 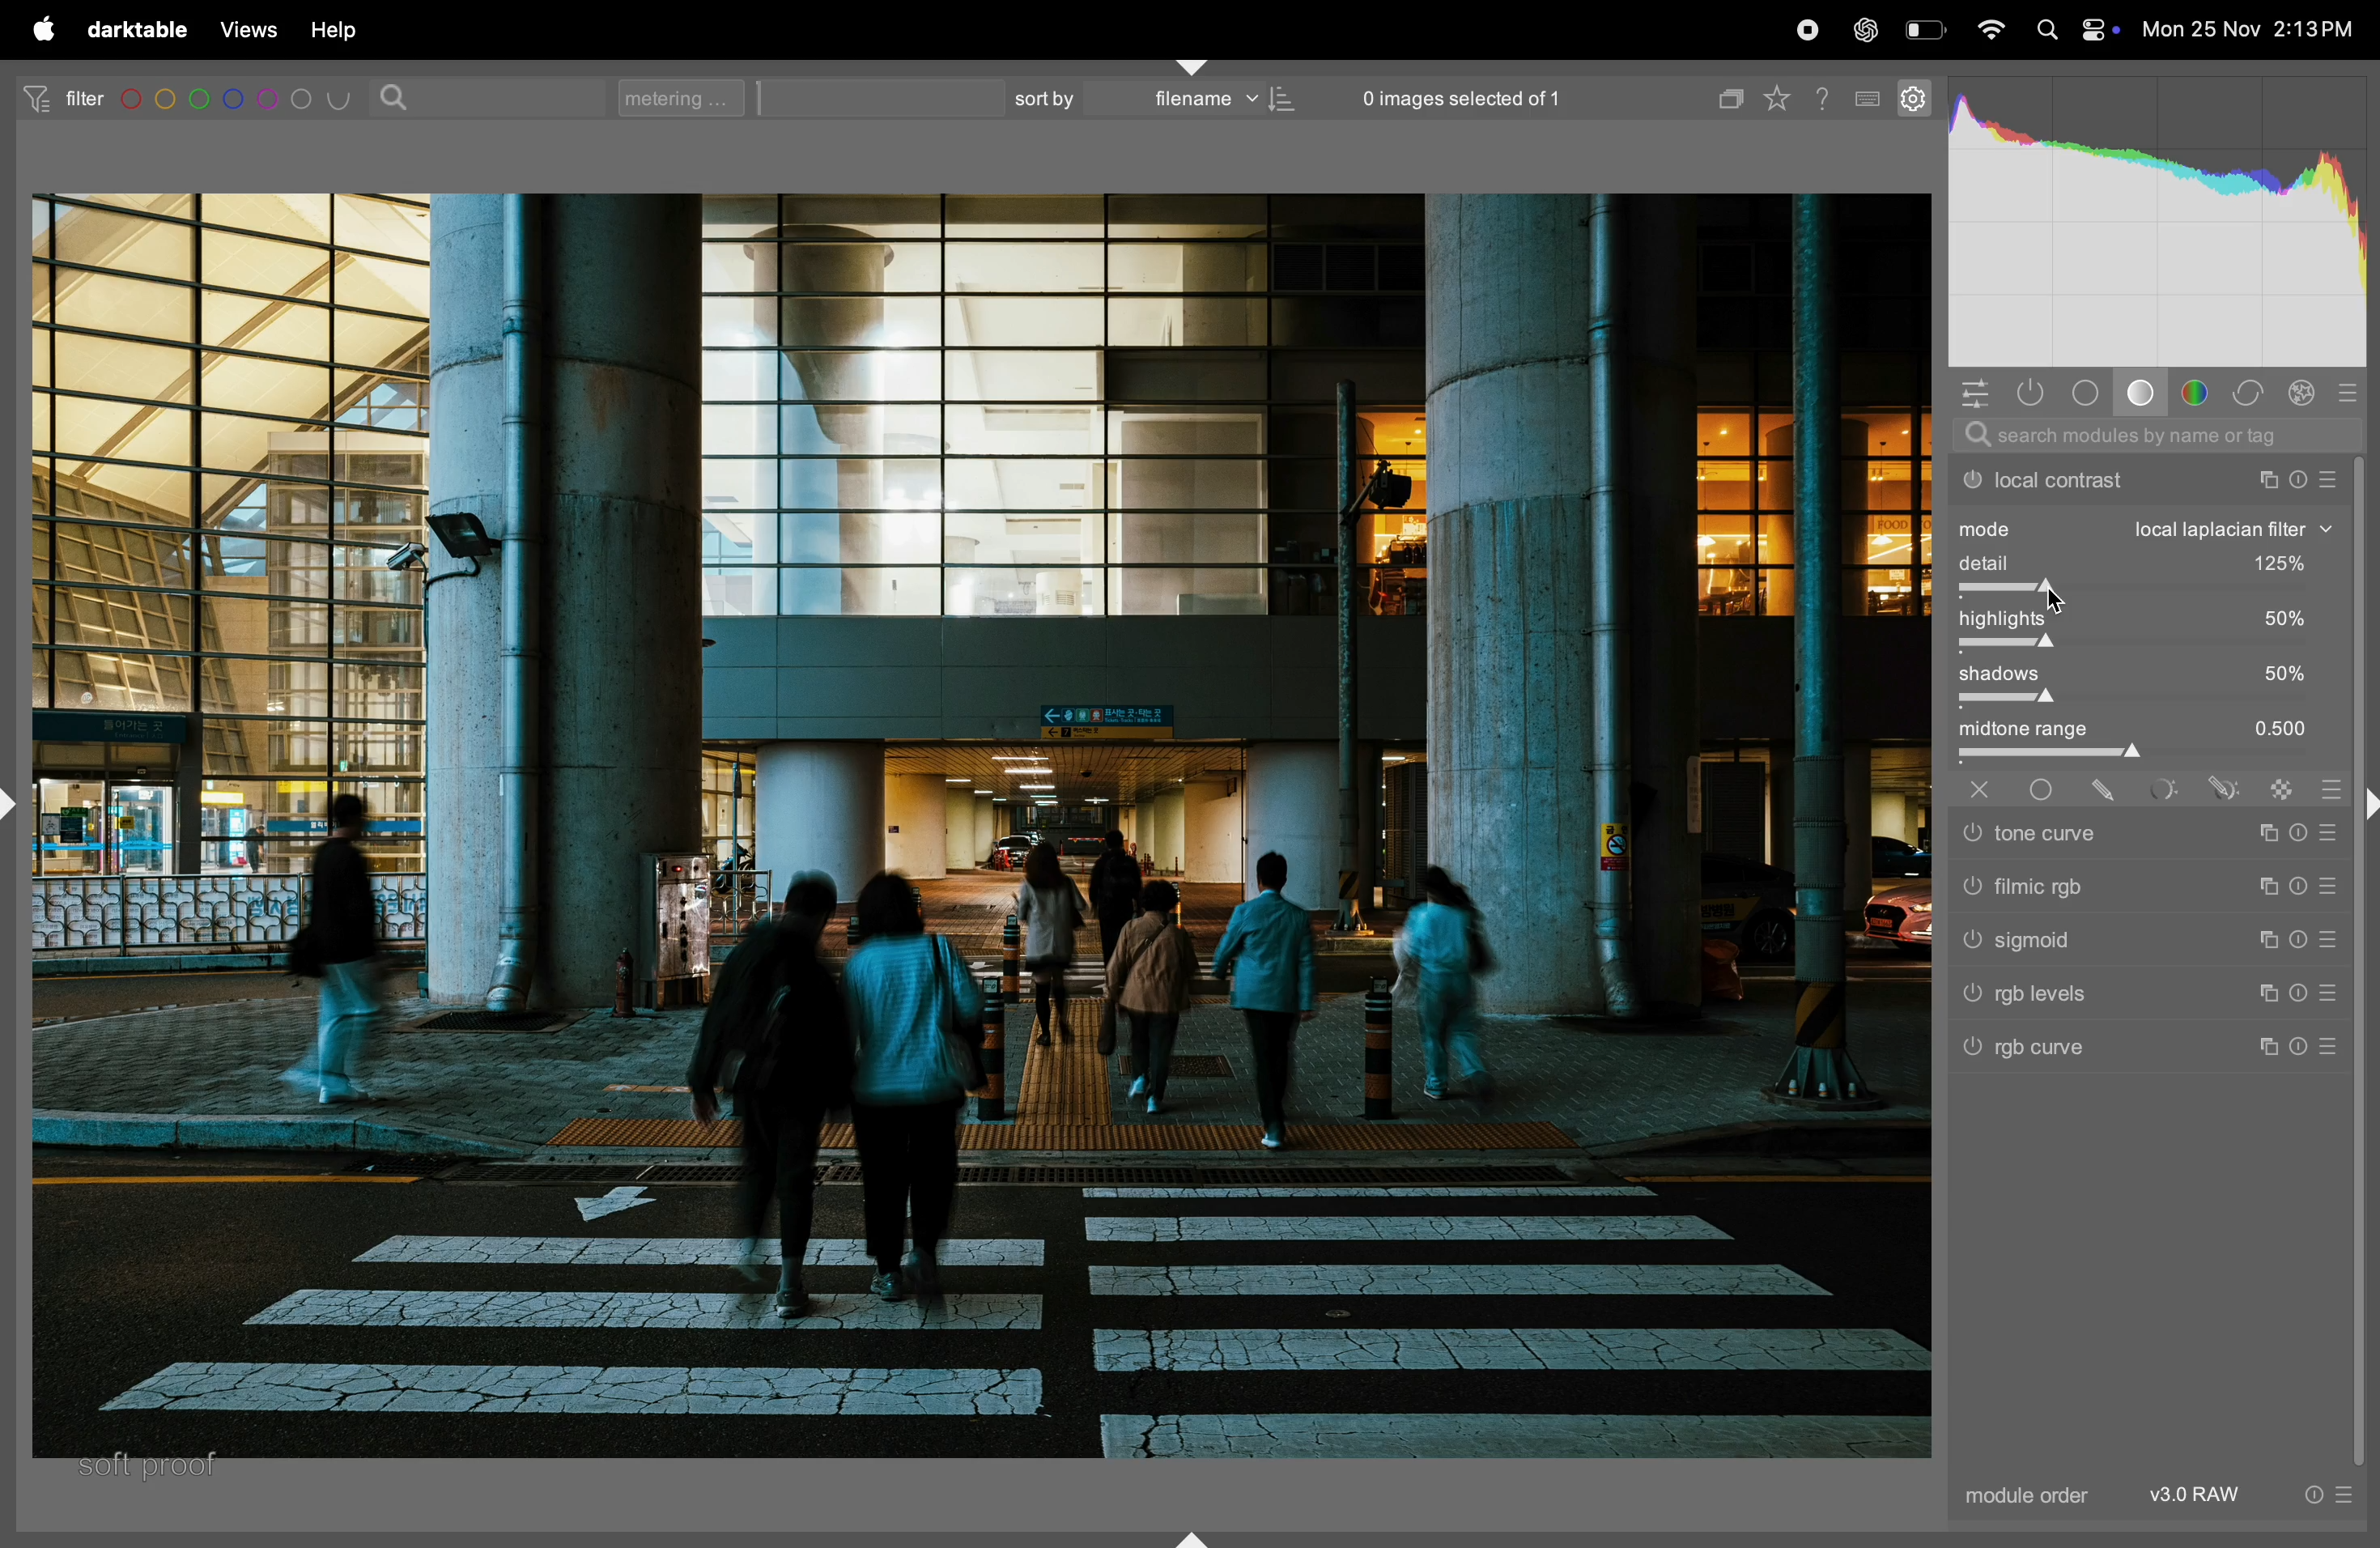 I want to click on rgb curve switched off, so click(x=1975, y=1050).